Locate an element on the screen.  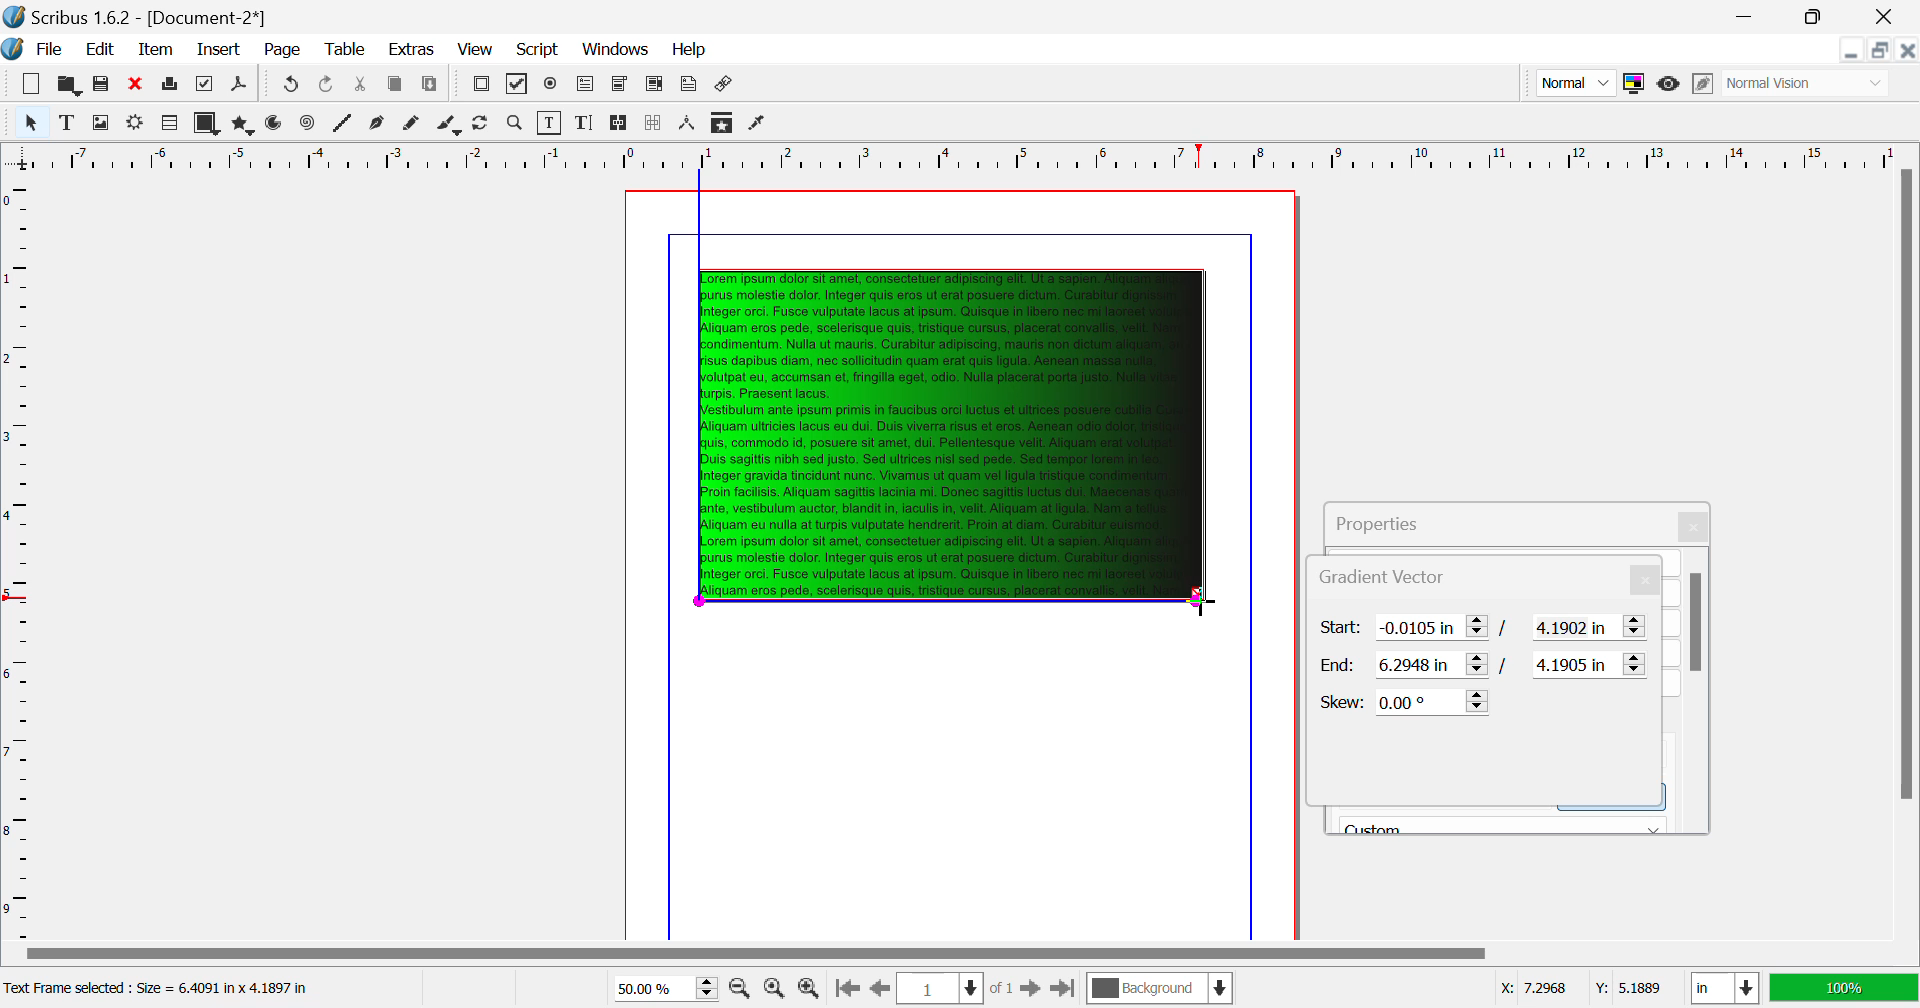
Edit Contents of Frame is located at coordinates (551, 123).